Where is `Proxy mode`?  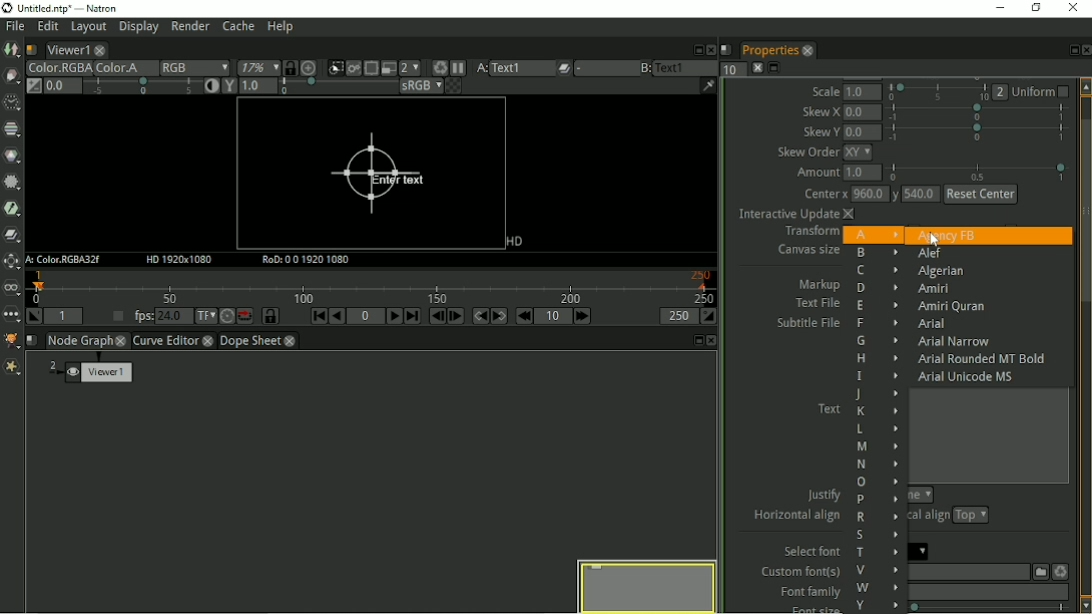 Proxy mode is located at coordinates (410, 68).